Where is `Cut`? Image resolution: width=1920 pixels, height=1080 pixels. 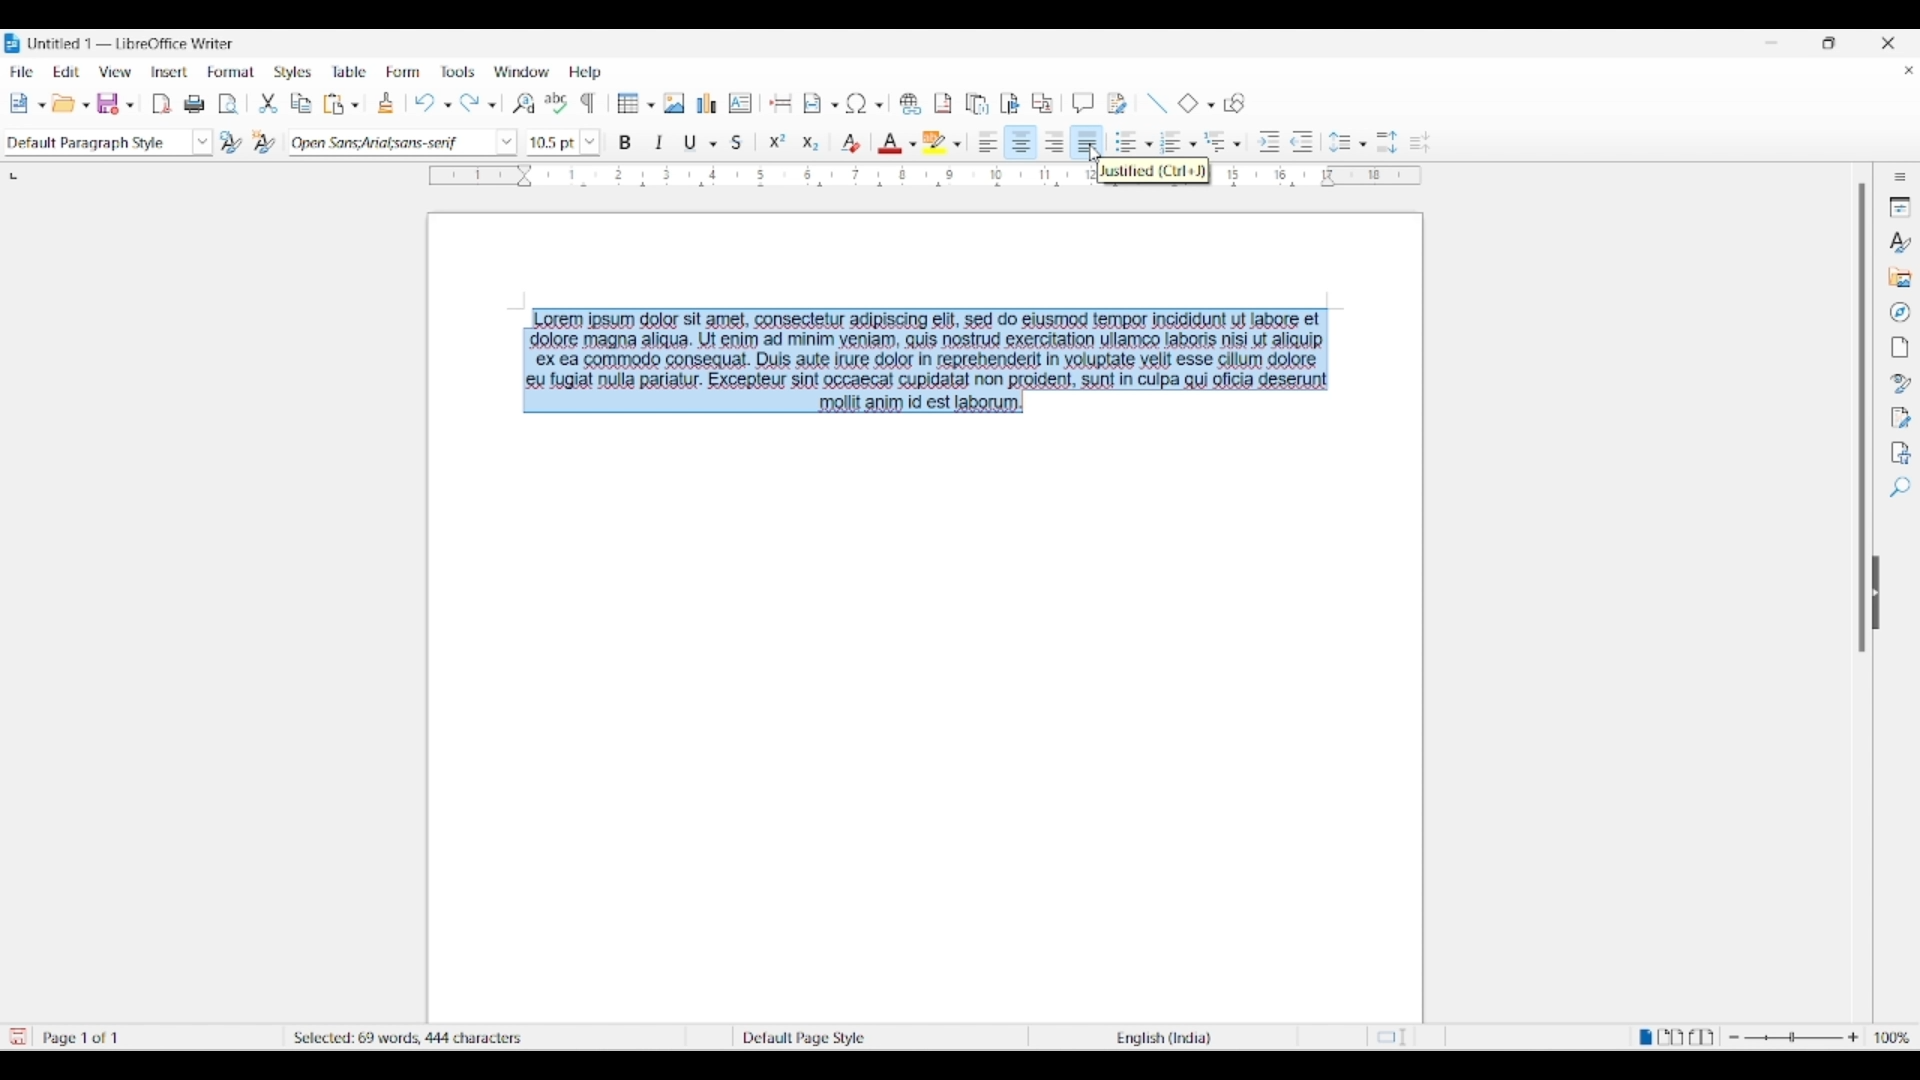 Cut is located at coordinates (268, 103).